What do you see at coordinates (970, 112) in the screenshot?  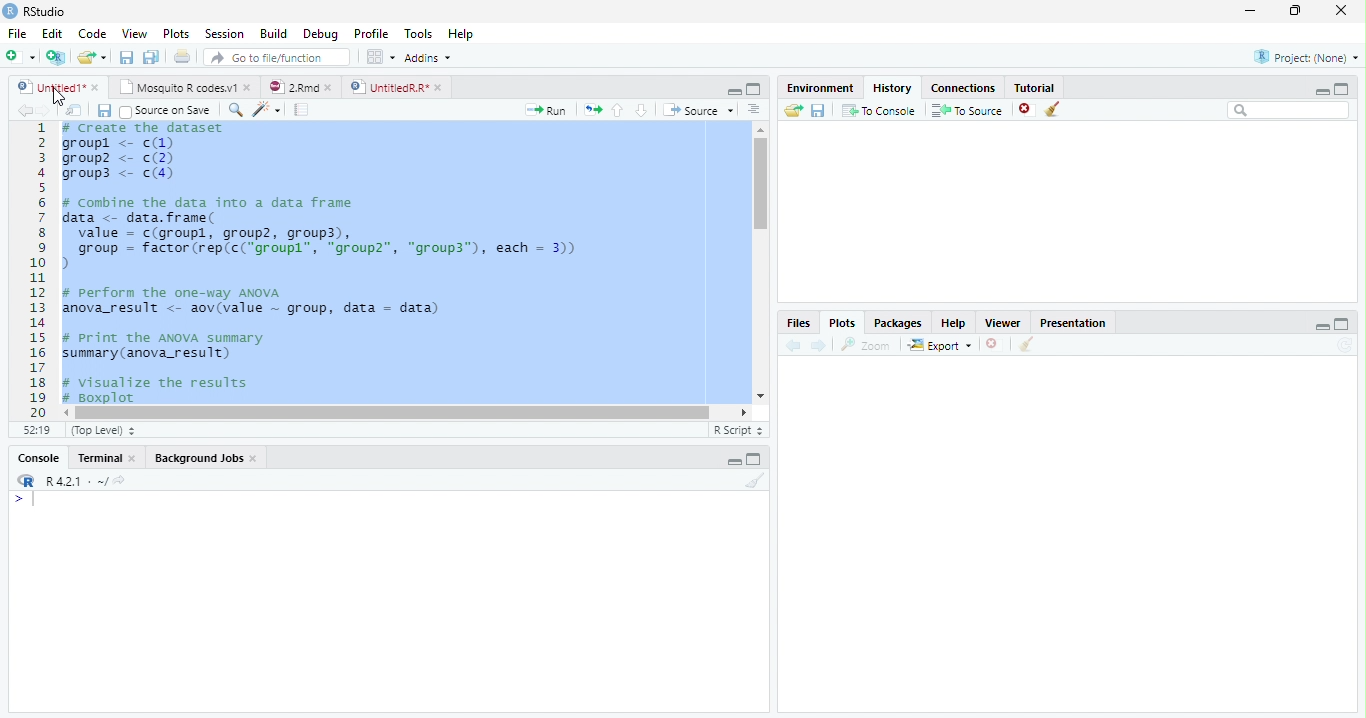 I see `To source` at bounding box center [970, 112].